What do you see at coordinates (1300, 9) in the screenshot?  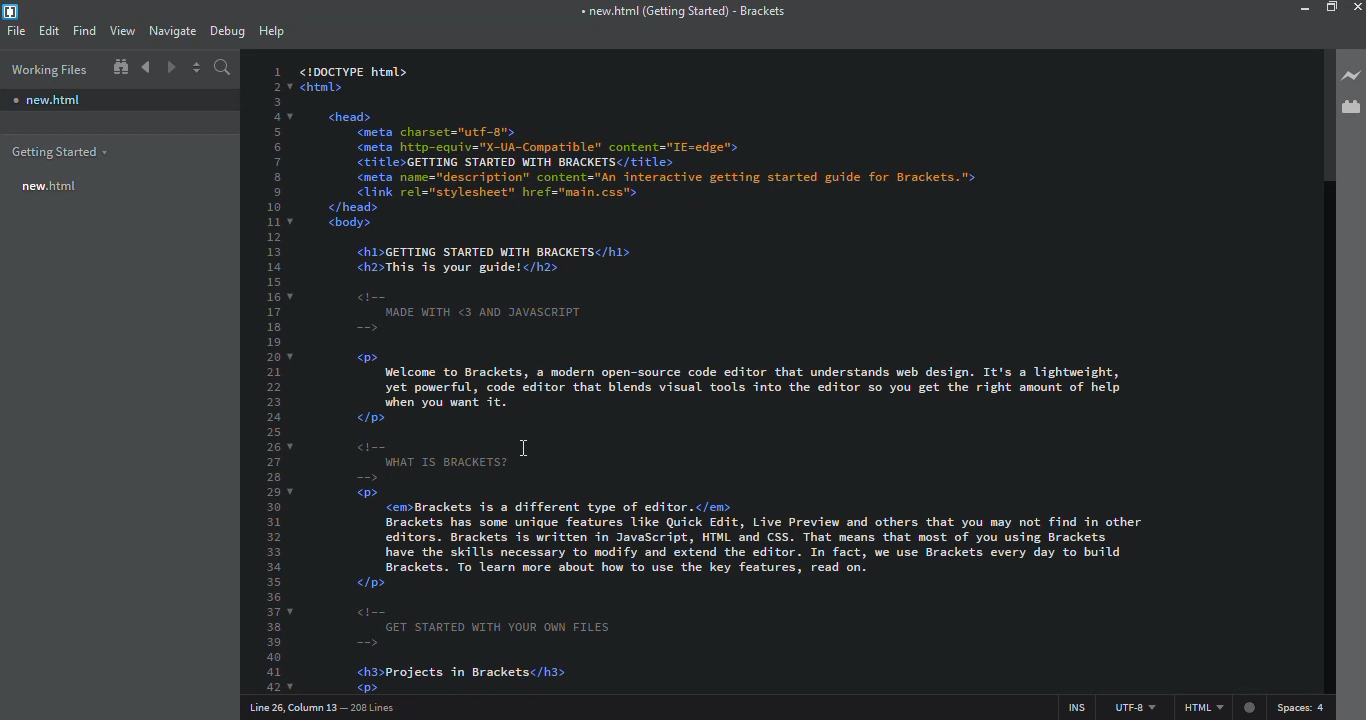 I see `minimize` at bounding box center [1300, 9].